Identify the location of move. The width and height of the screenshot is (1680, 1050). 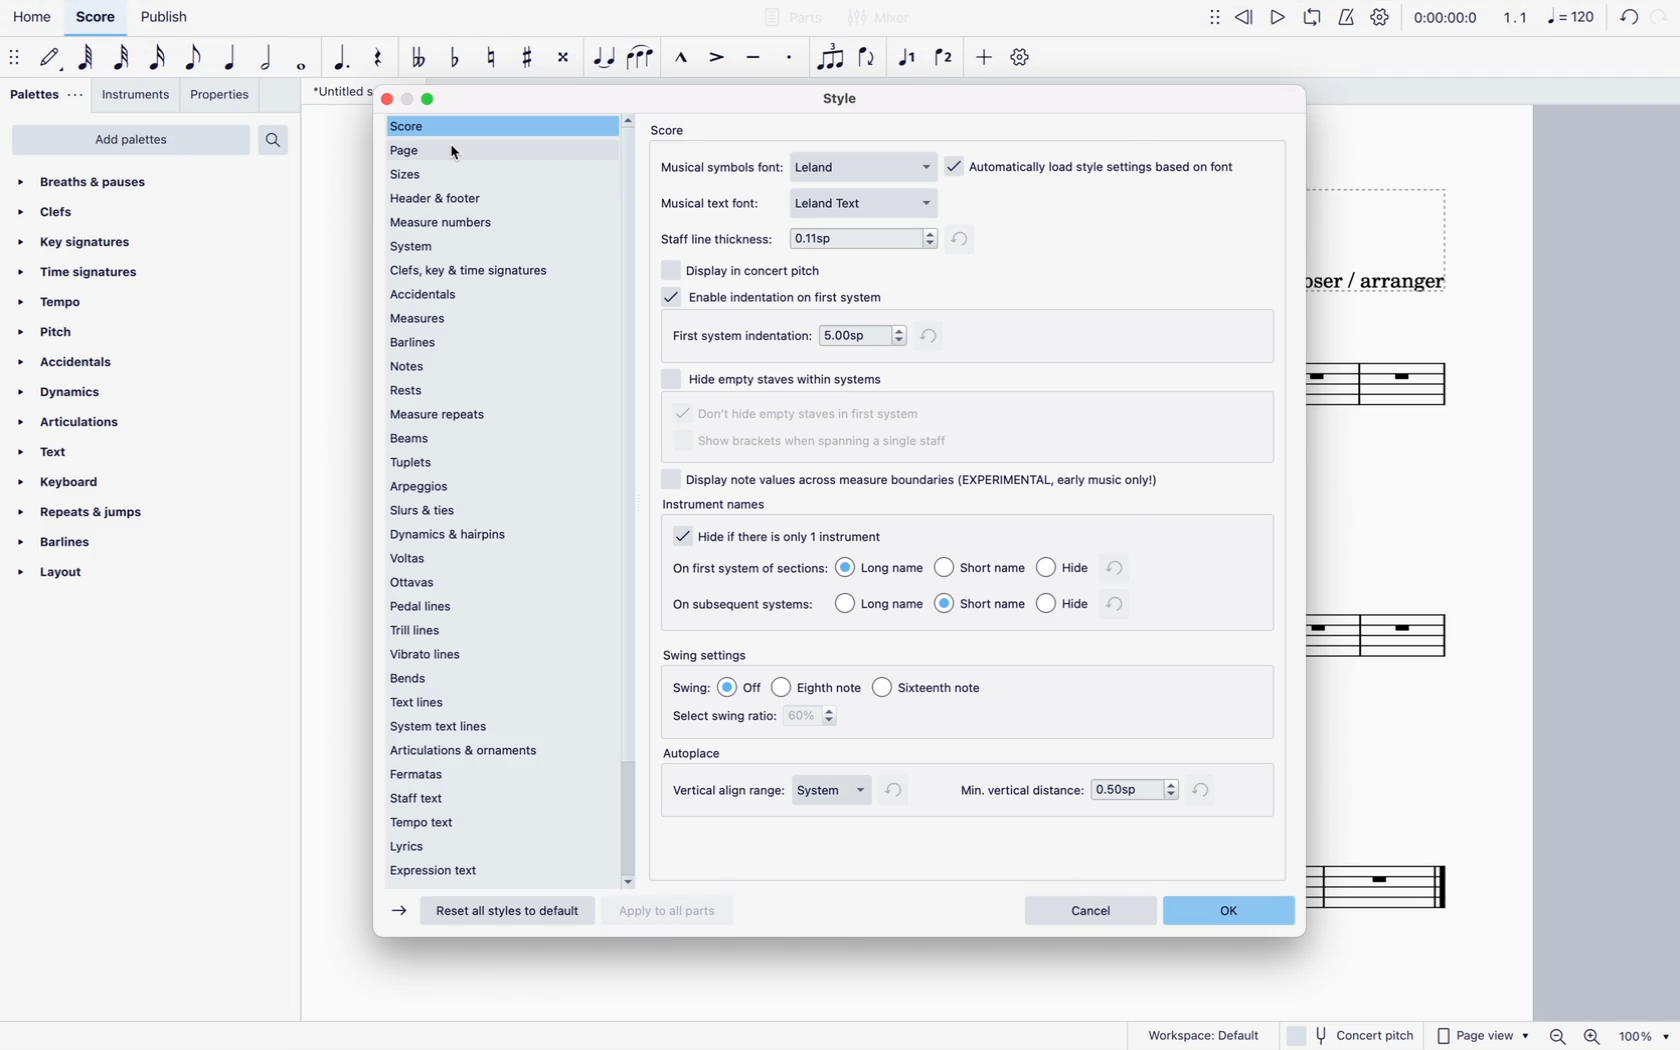
(15, 59).